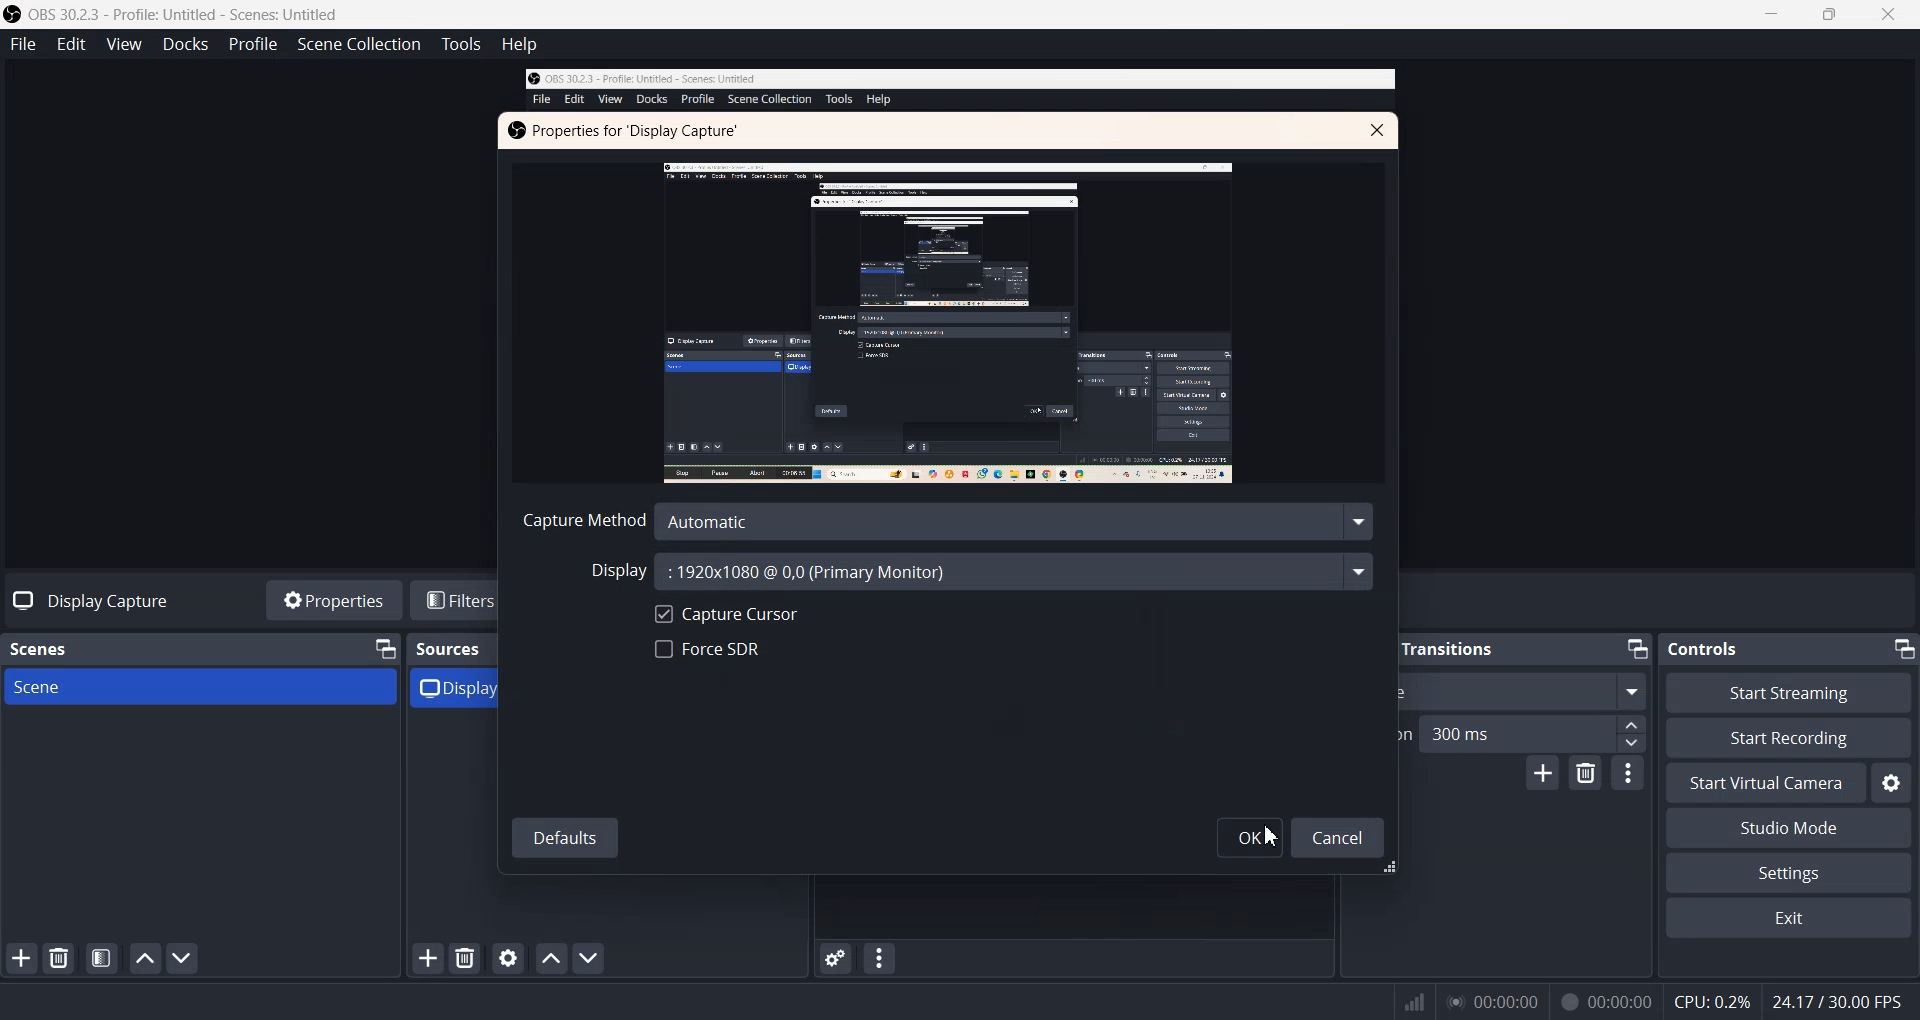  I want to click on Capture Cursor, so click(725, 612).